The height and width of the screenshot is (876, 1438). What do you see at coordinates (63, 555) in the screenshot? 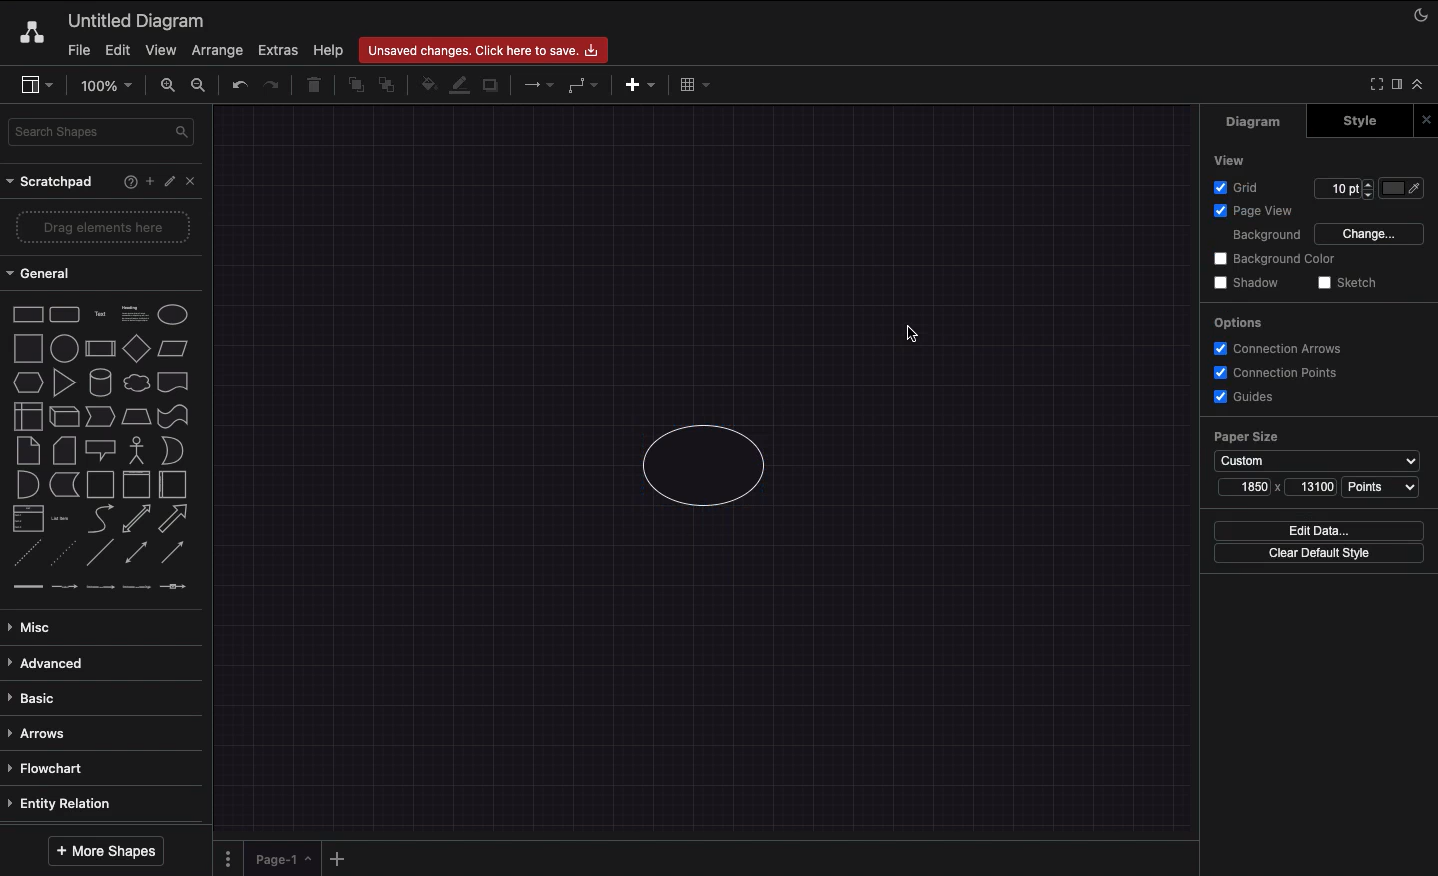
I see `Dotted line` at bounding box center [63, 555].